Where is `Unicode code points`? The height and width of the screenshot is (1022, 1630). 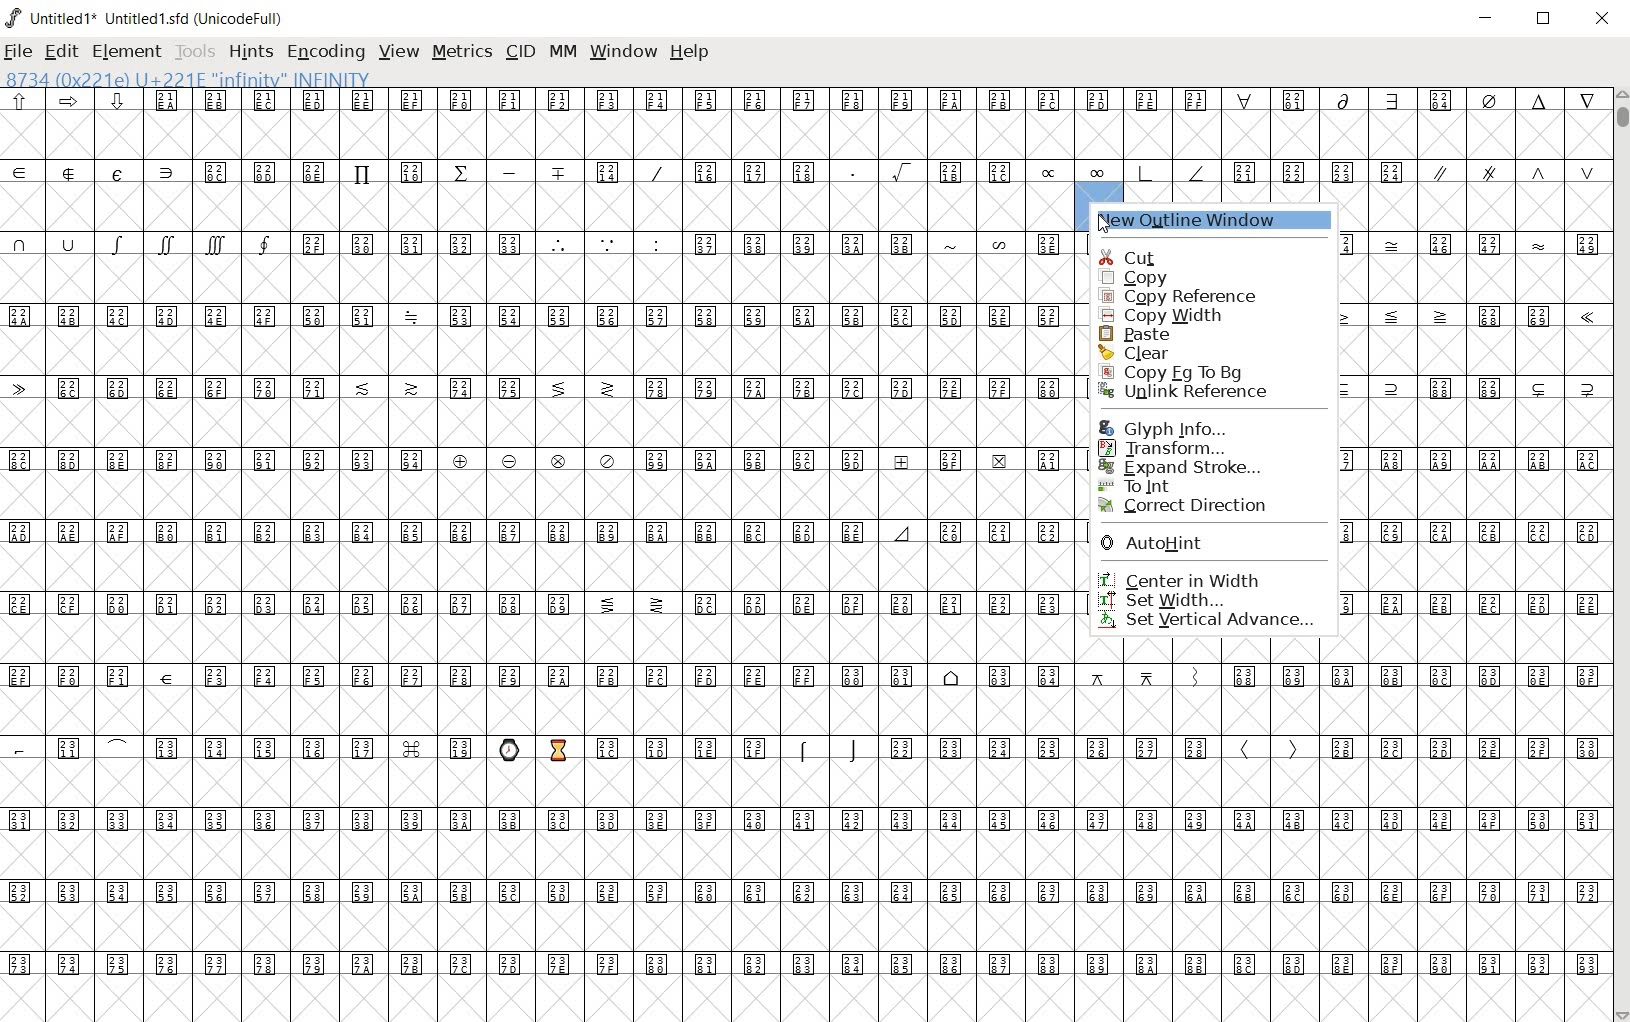
Unicode code points is located at coordinates (607, 171).